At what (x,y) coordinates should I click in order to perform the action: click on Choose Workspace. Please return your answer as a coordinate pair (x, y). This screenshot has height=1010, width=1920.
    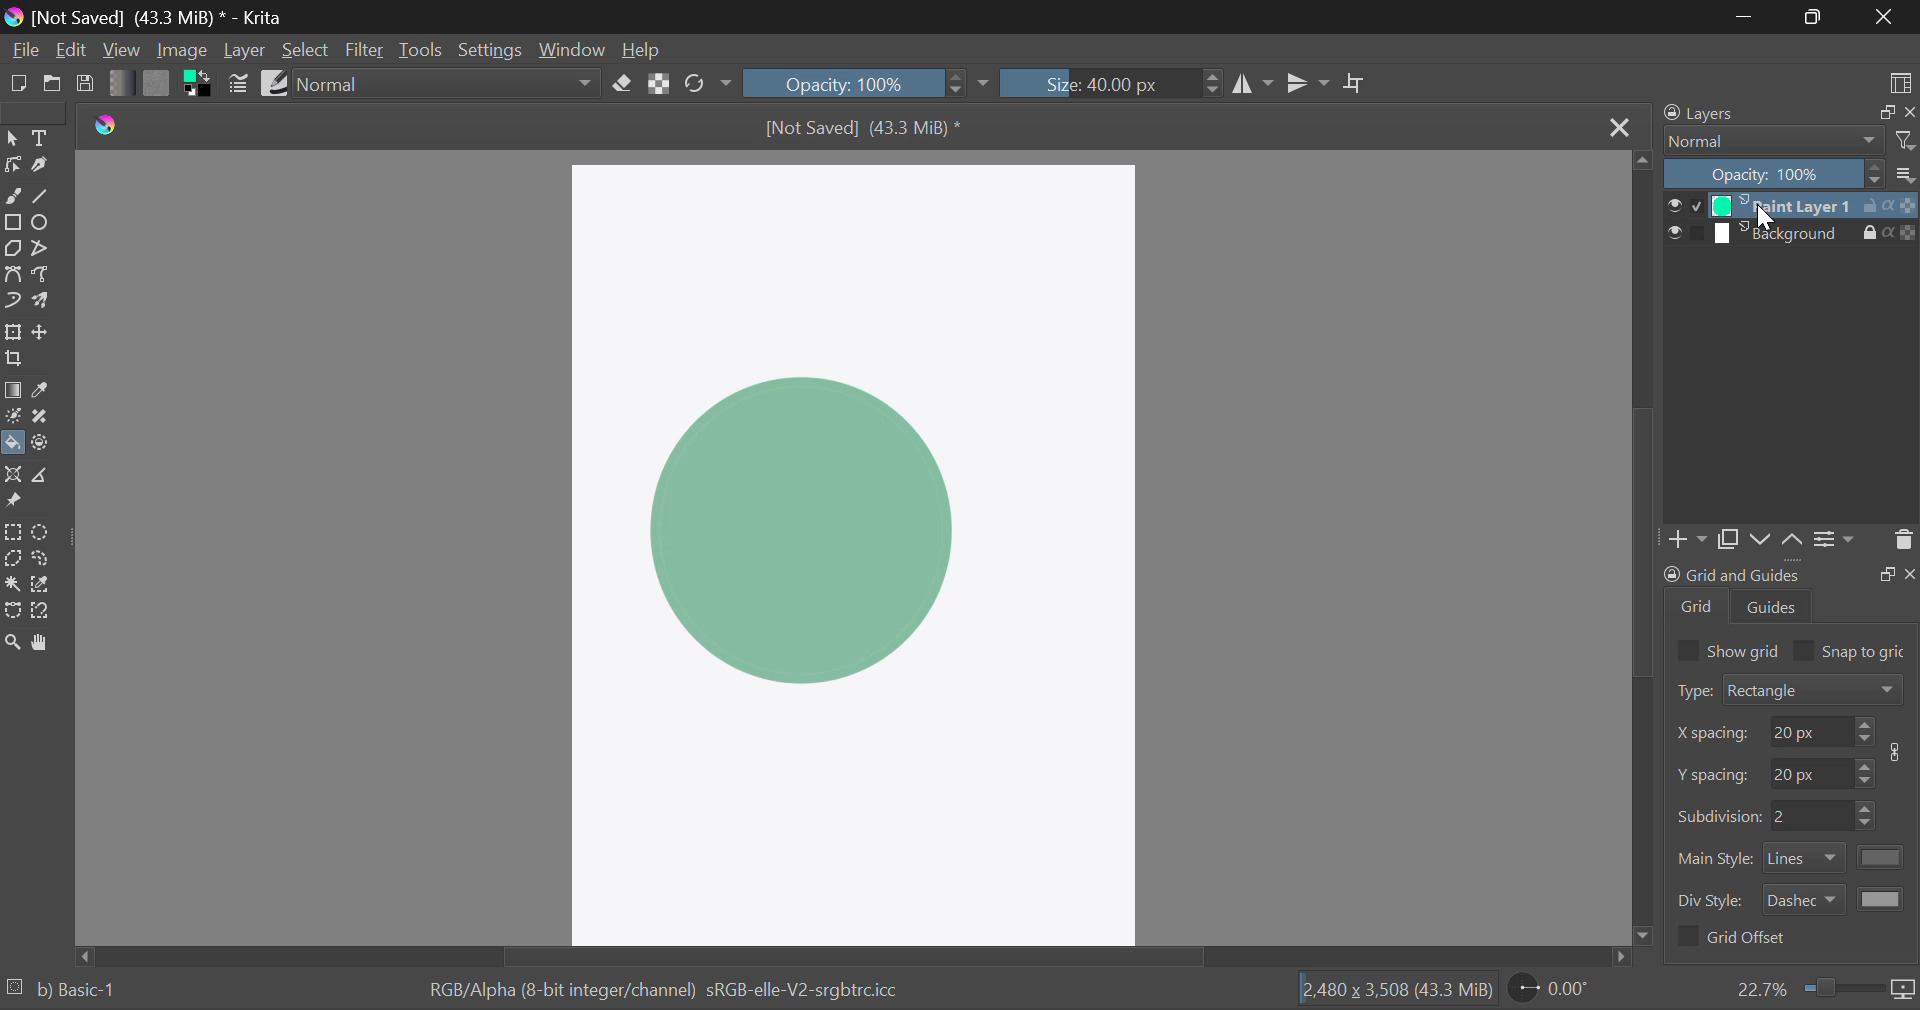
    Looking at the image, I should click on (1898, 83).